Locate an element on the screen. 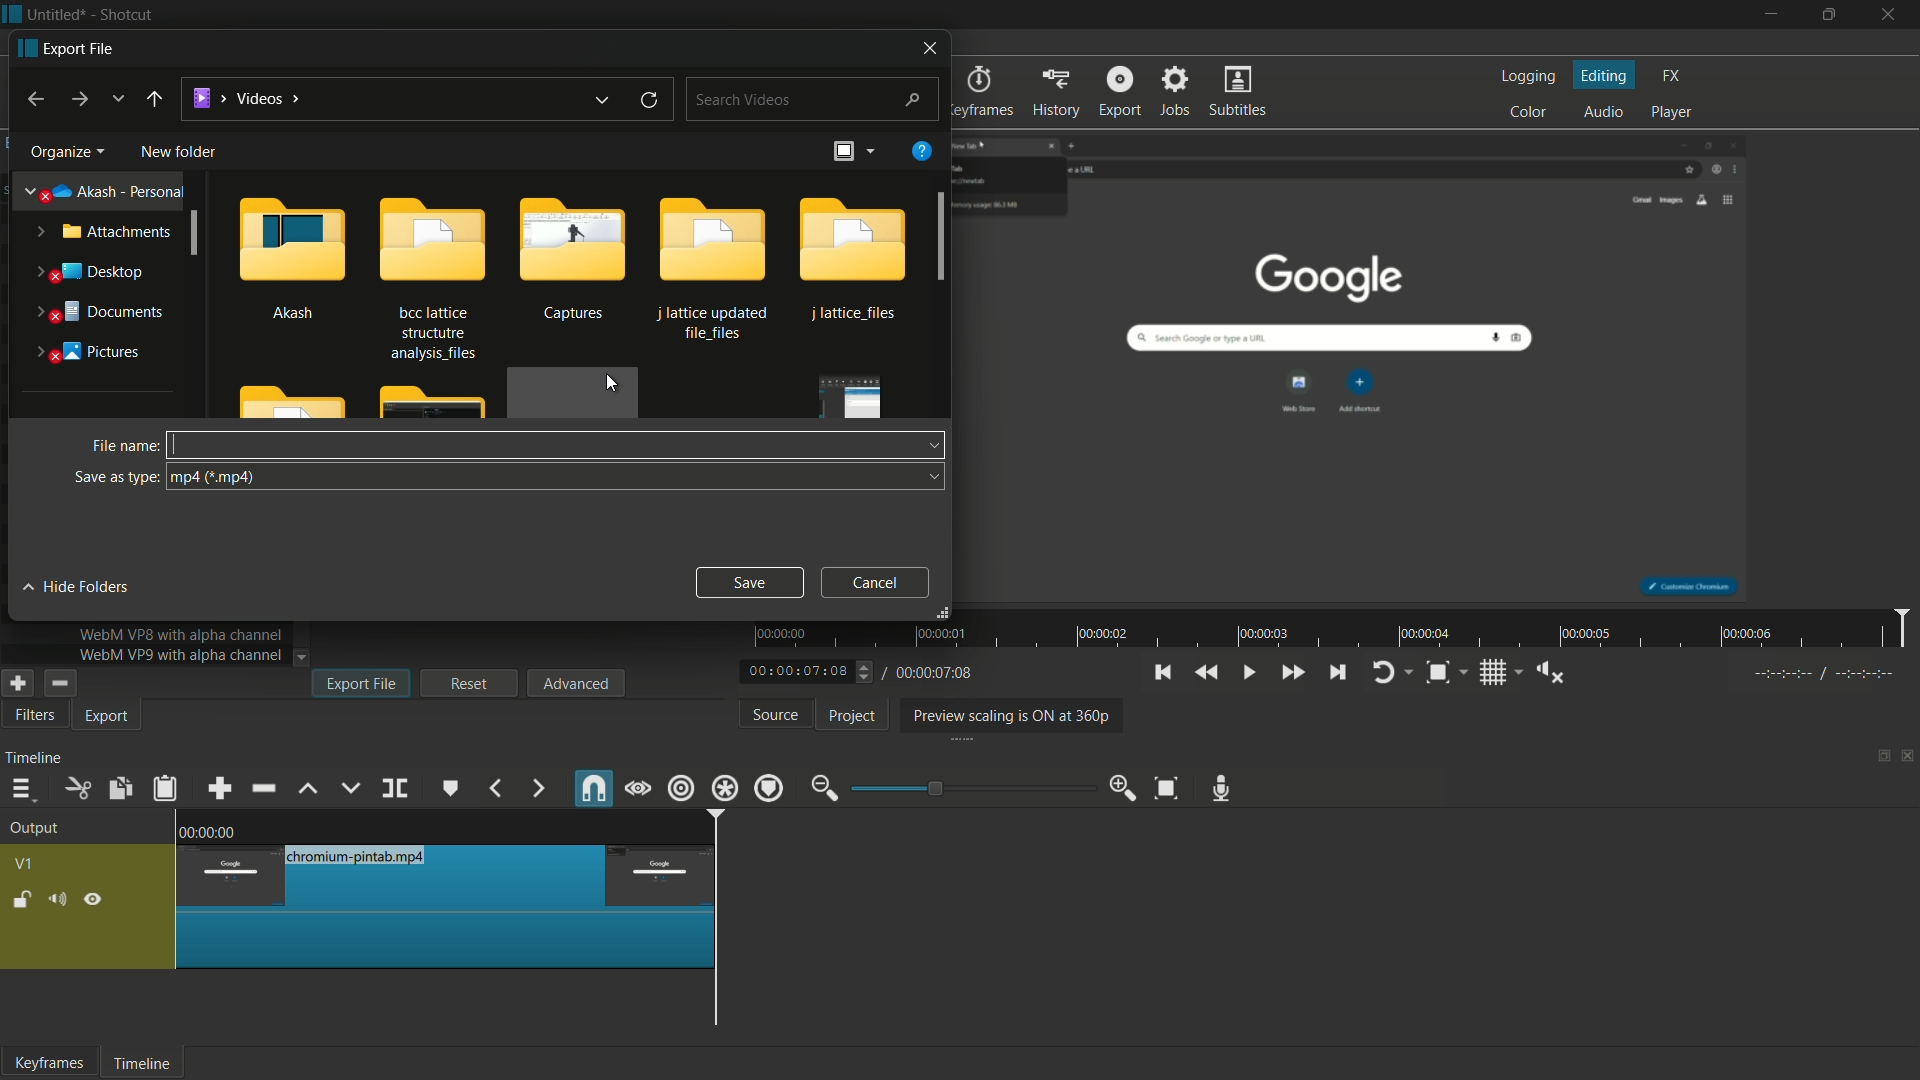 Image resolution: width=1920 pixels, height=1080 pixels. export file is located at coordinates (64, 48).